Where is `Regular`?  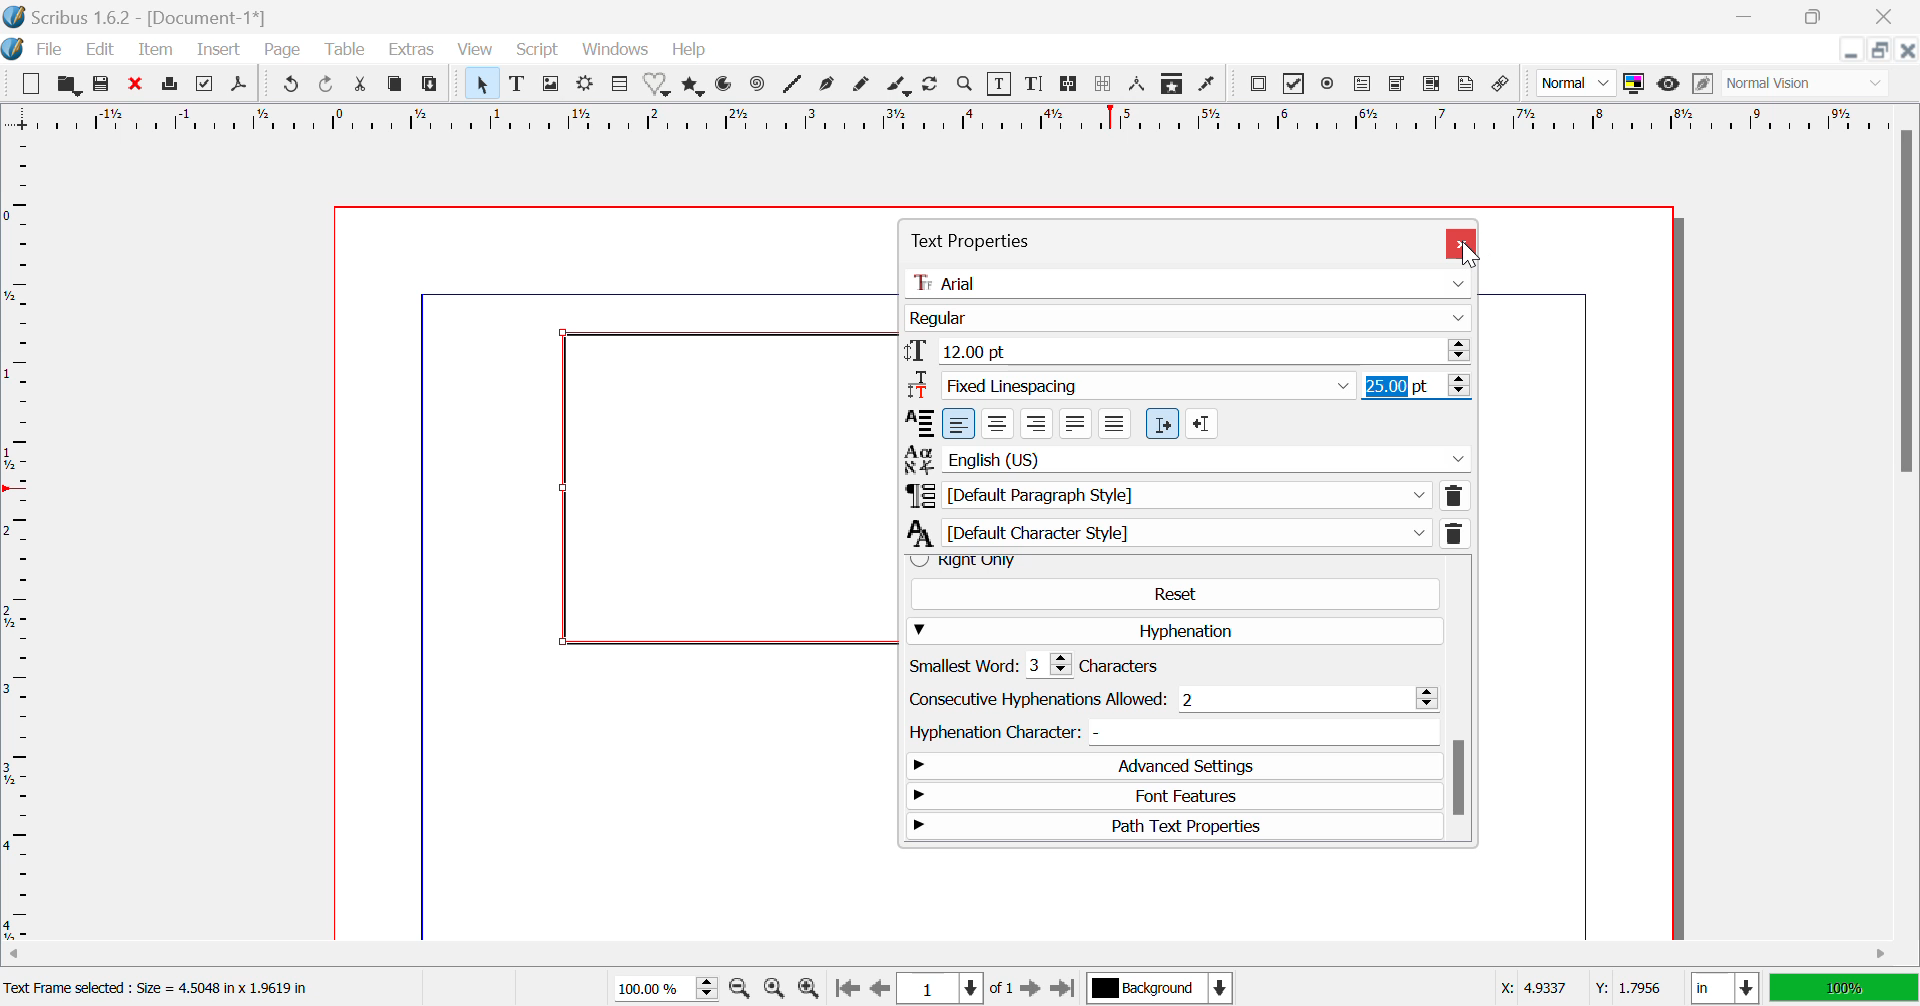
Regular is located at coordinates (1189, 319).